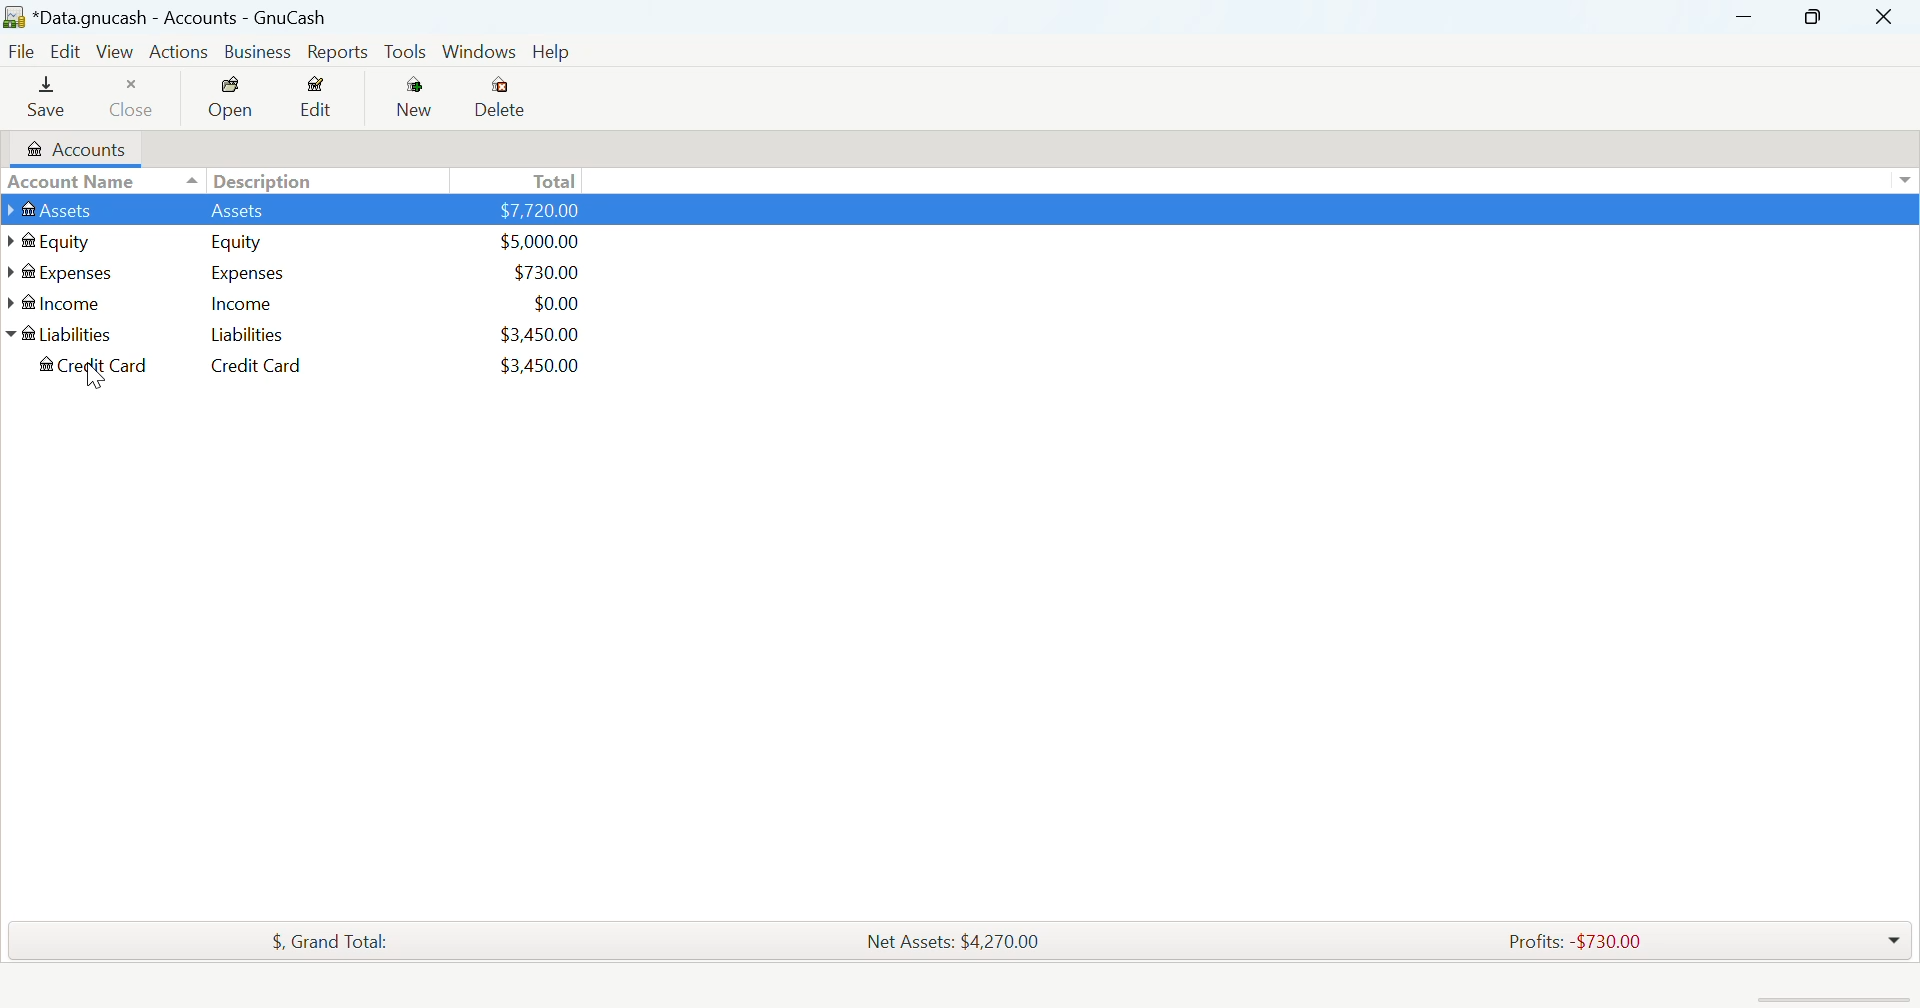 This screenshot has height=1008, width=1920. Describe the element at coordinates (318, 101) in the screenshot. I see `Edit` at that location.